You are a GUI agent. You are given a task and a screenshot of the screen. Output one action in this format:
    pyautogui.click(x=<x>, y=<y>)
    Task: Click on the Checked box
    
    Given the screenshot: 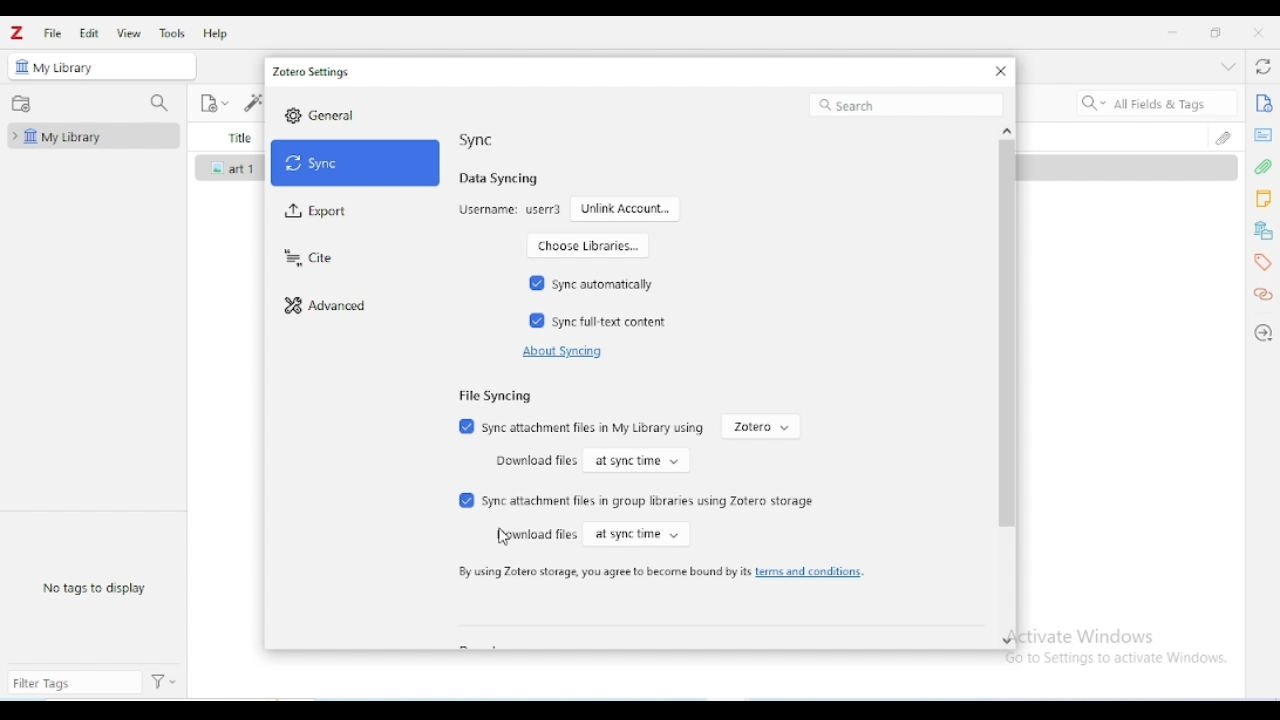 What is the action you would take?
    pyautogui.click(x=467, y=425)
    